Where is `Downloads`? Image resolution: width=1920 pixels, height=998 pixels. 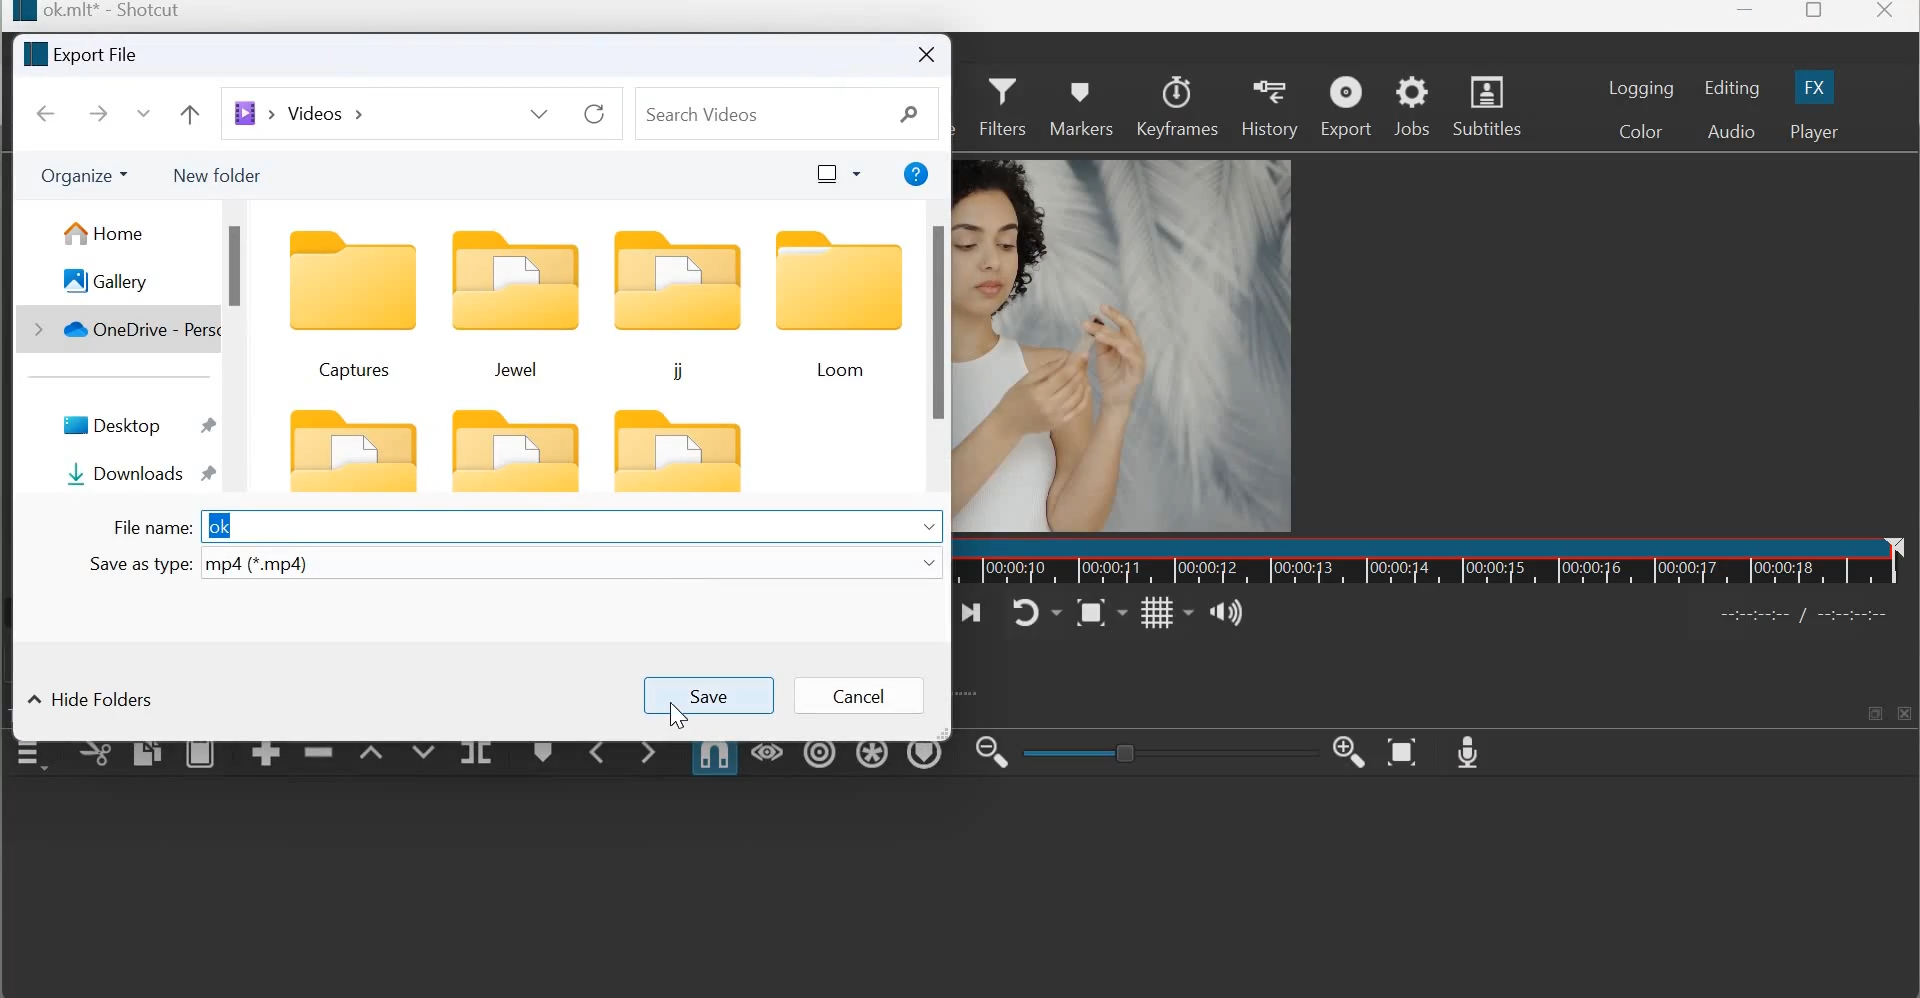 Downloads is located at coordinates (129, 472).